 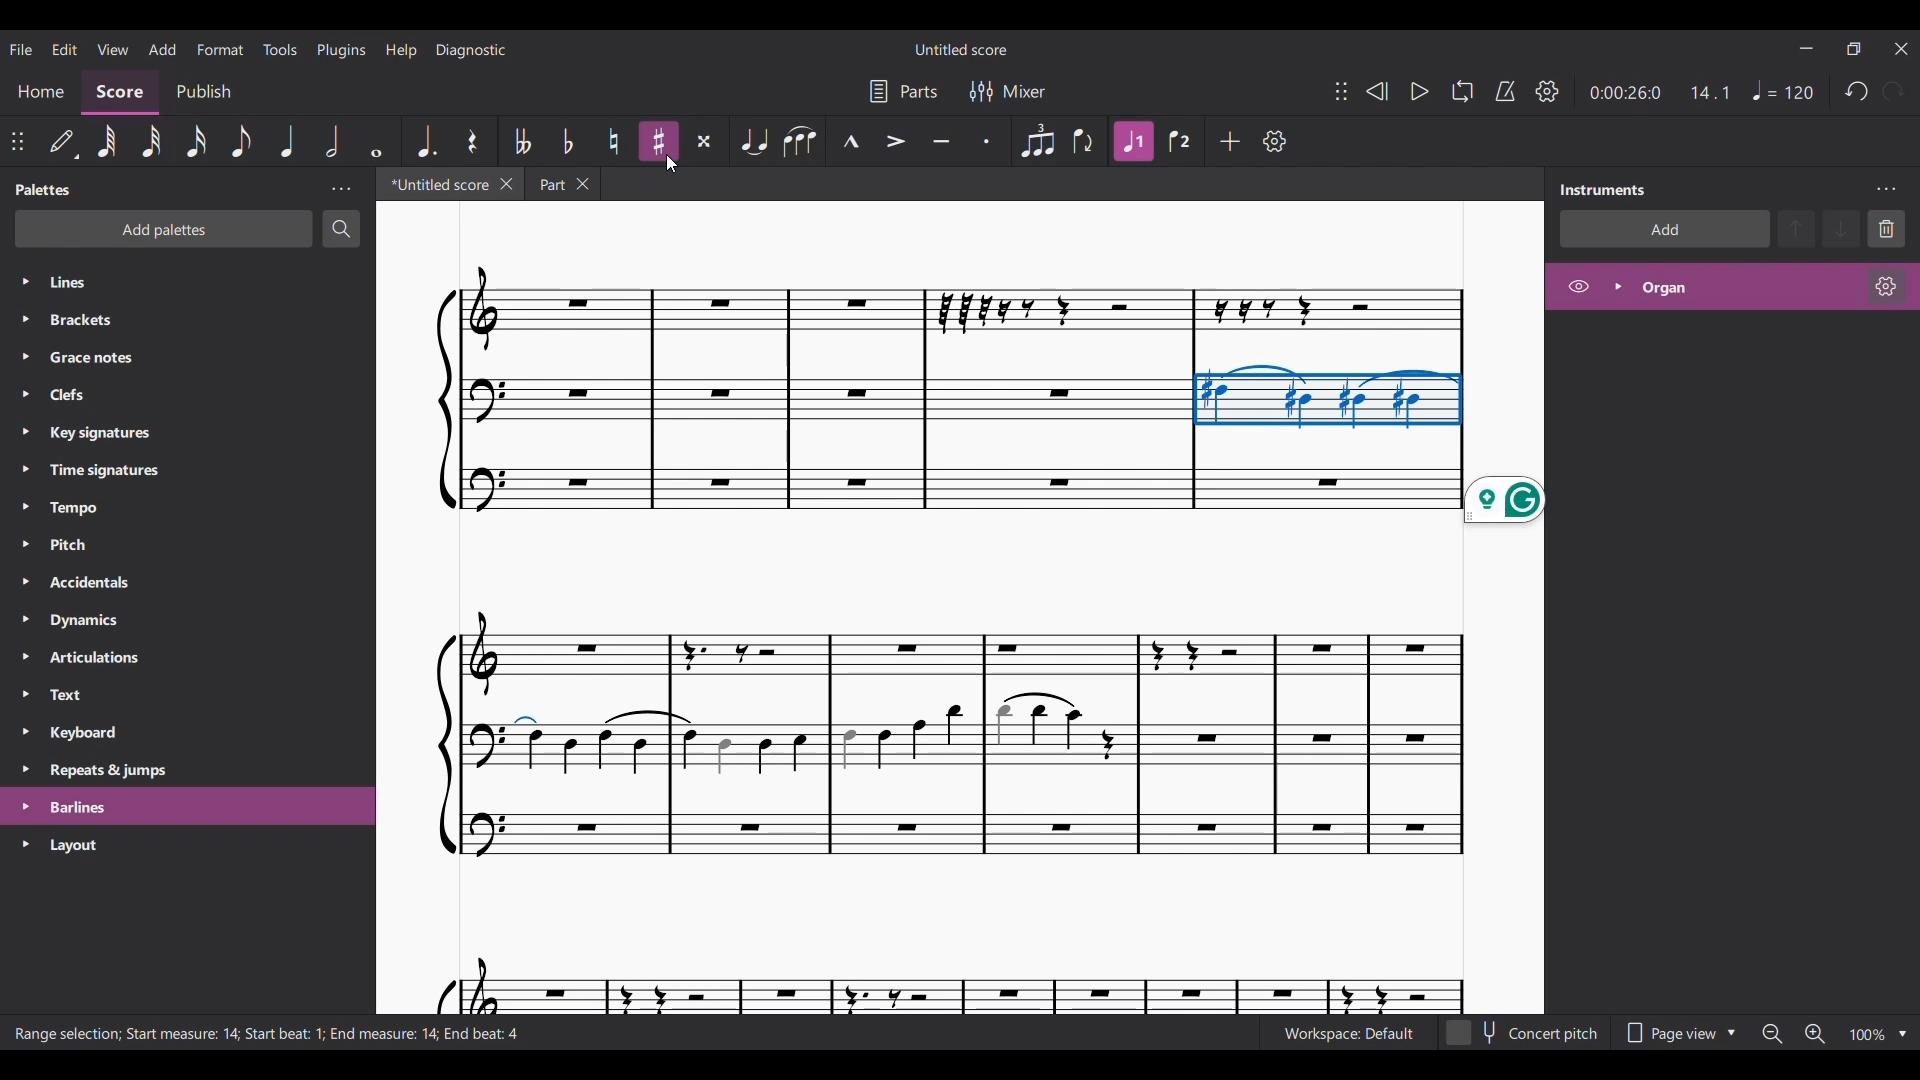 What do you see at coordinates (18, 142) in the screenshot?
I see `Change position of attached toolbar` at bounding box center [18, 142].